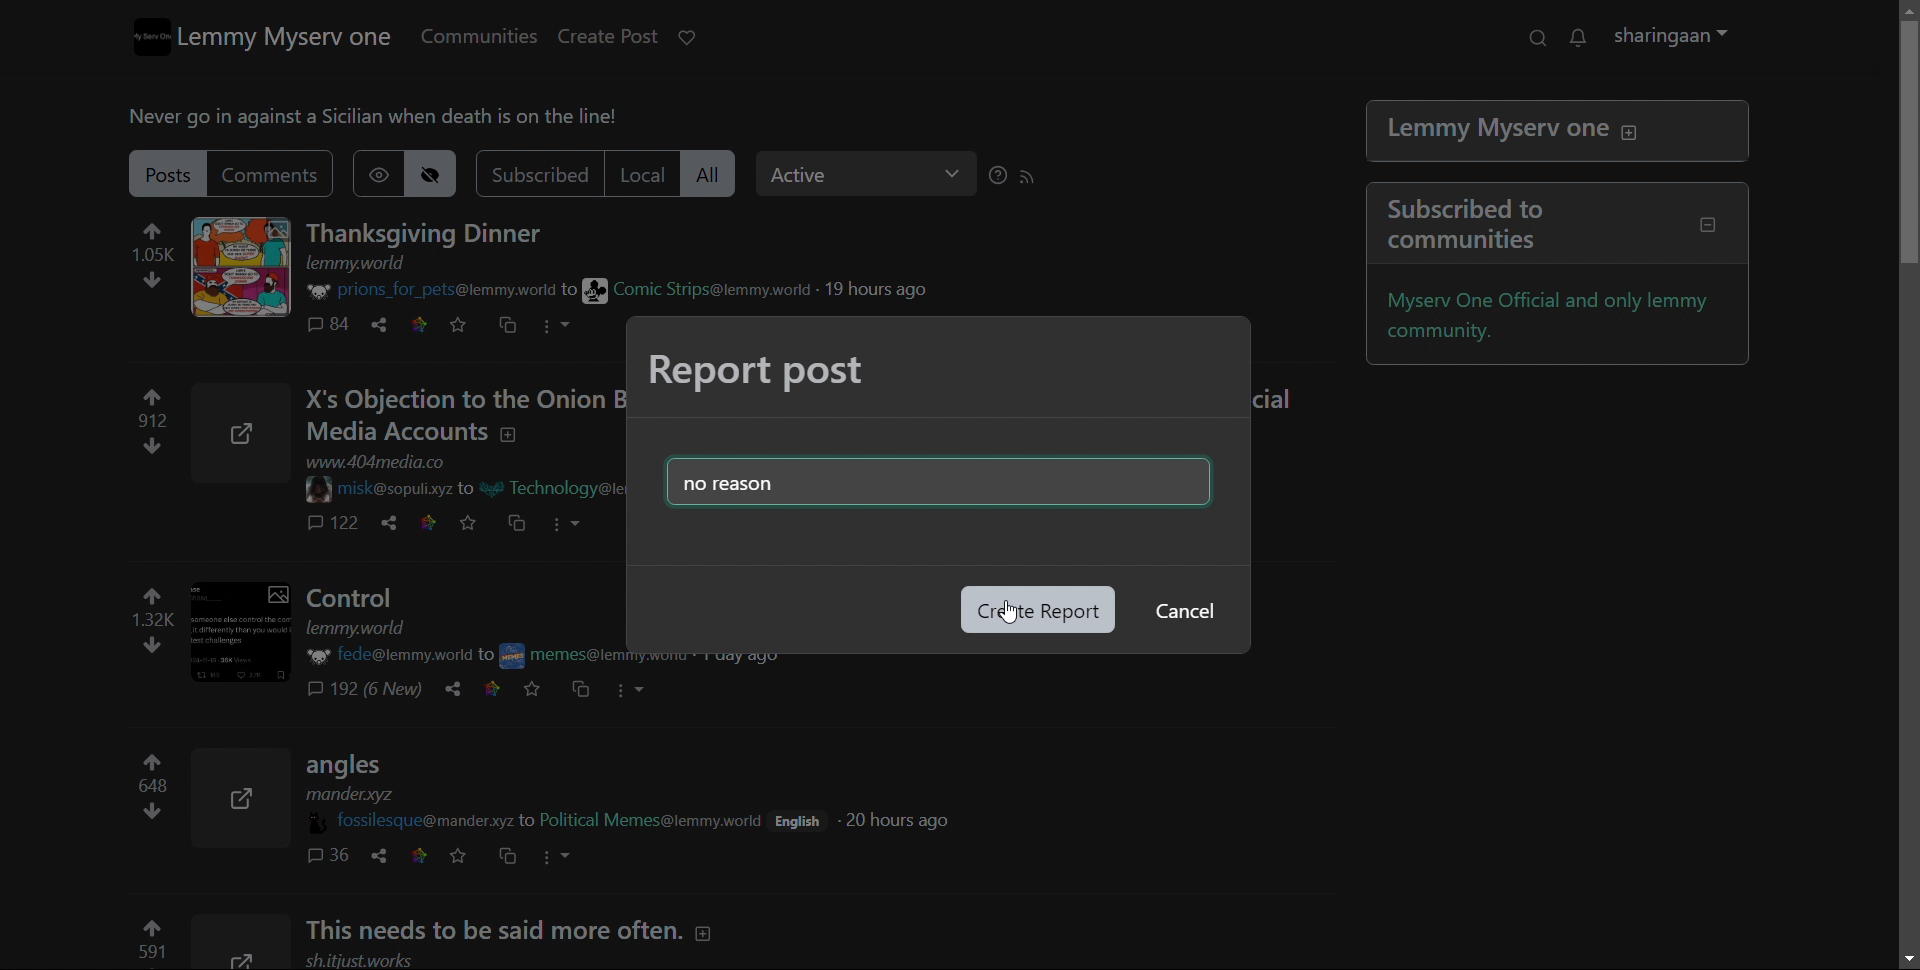 This screenshot has width=1920, height=970. I want to click on Scroll arrow up, so click(1904, 10).